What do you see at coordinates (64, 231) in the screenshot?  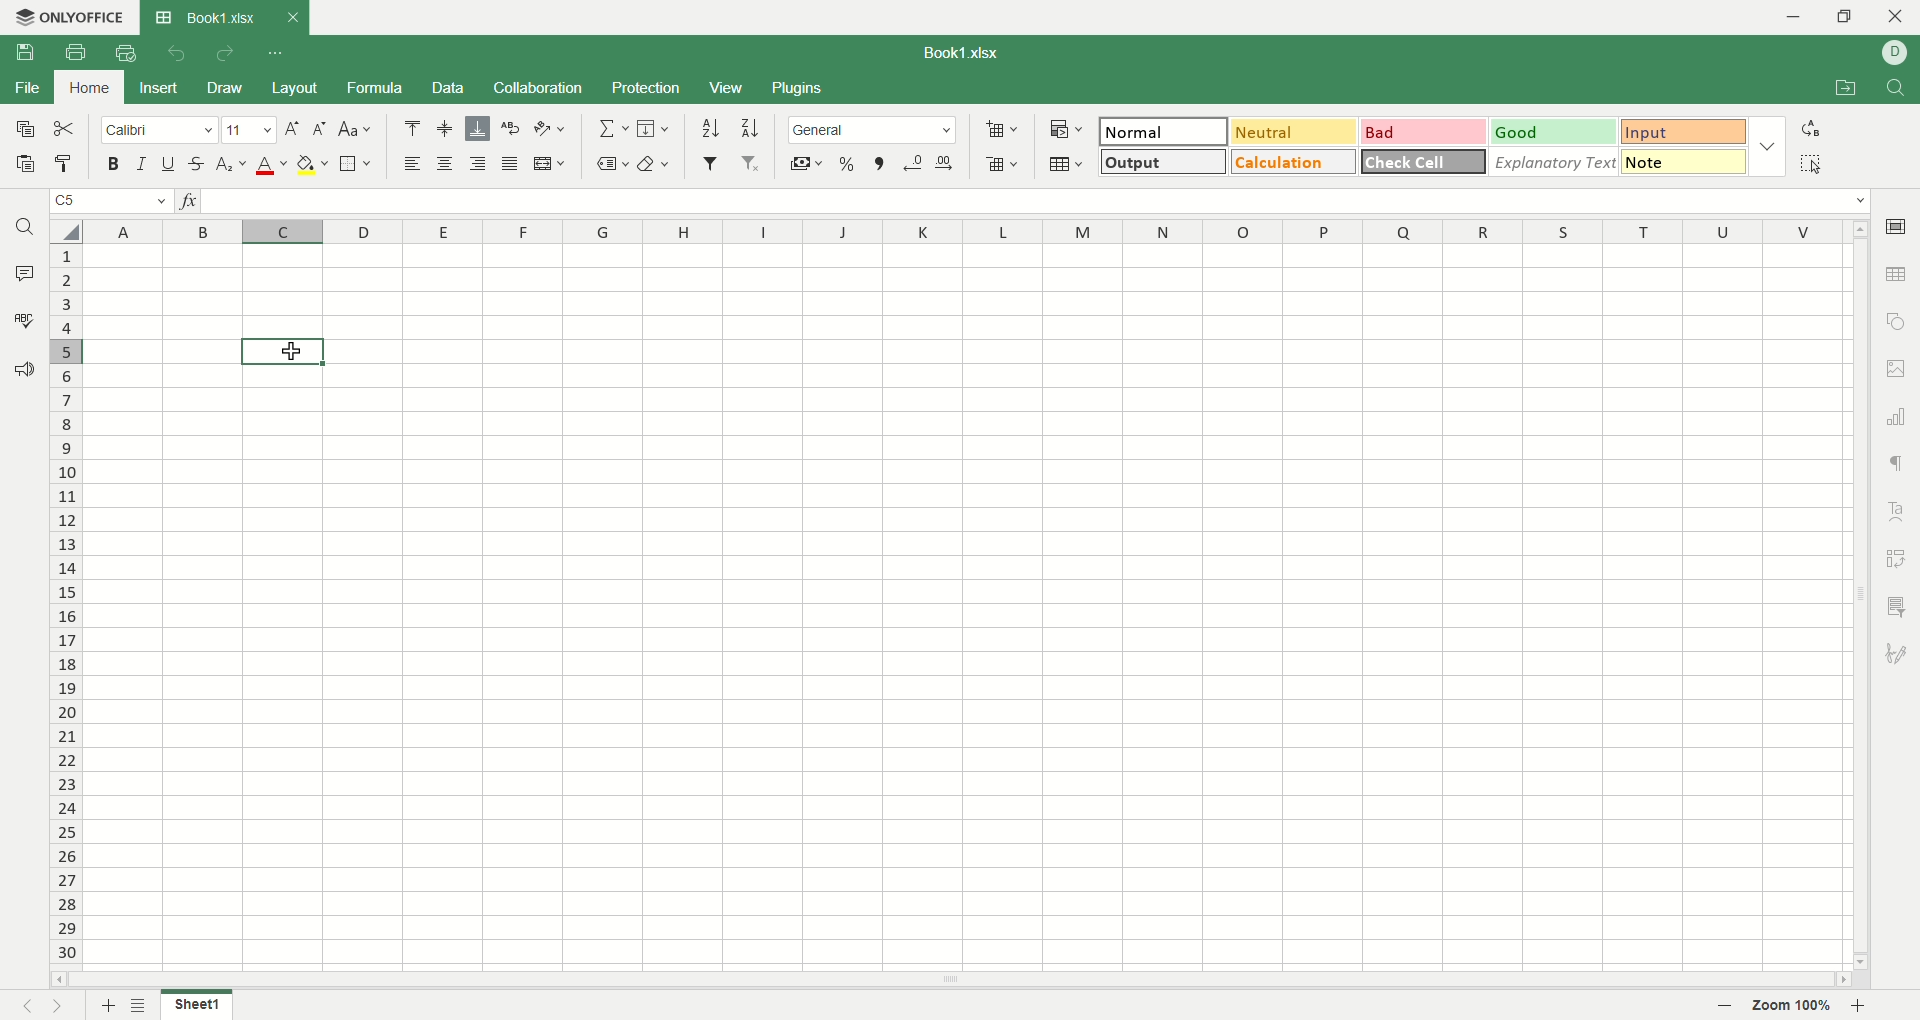 I see `select all` at bounding box center [64, 231].